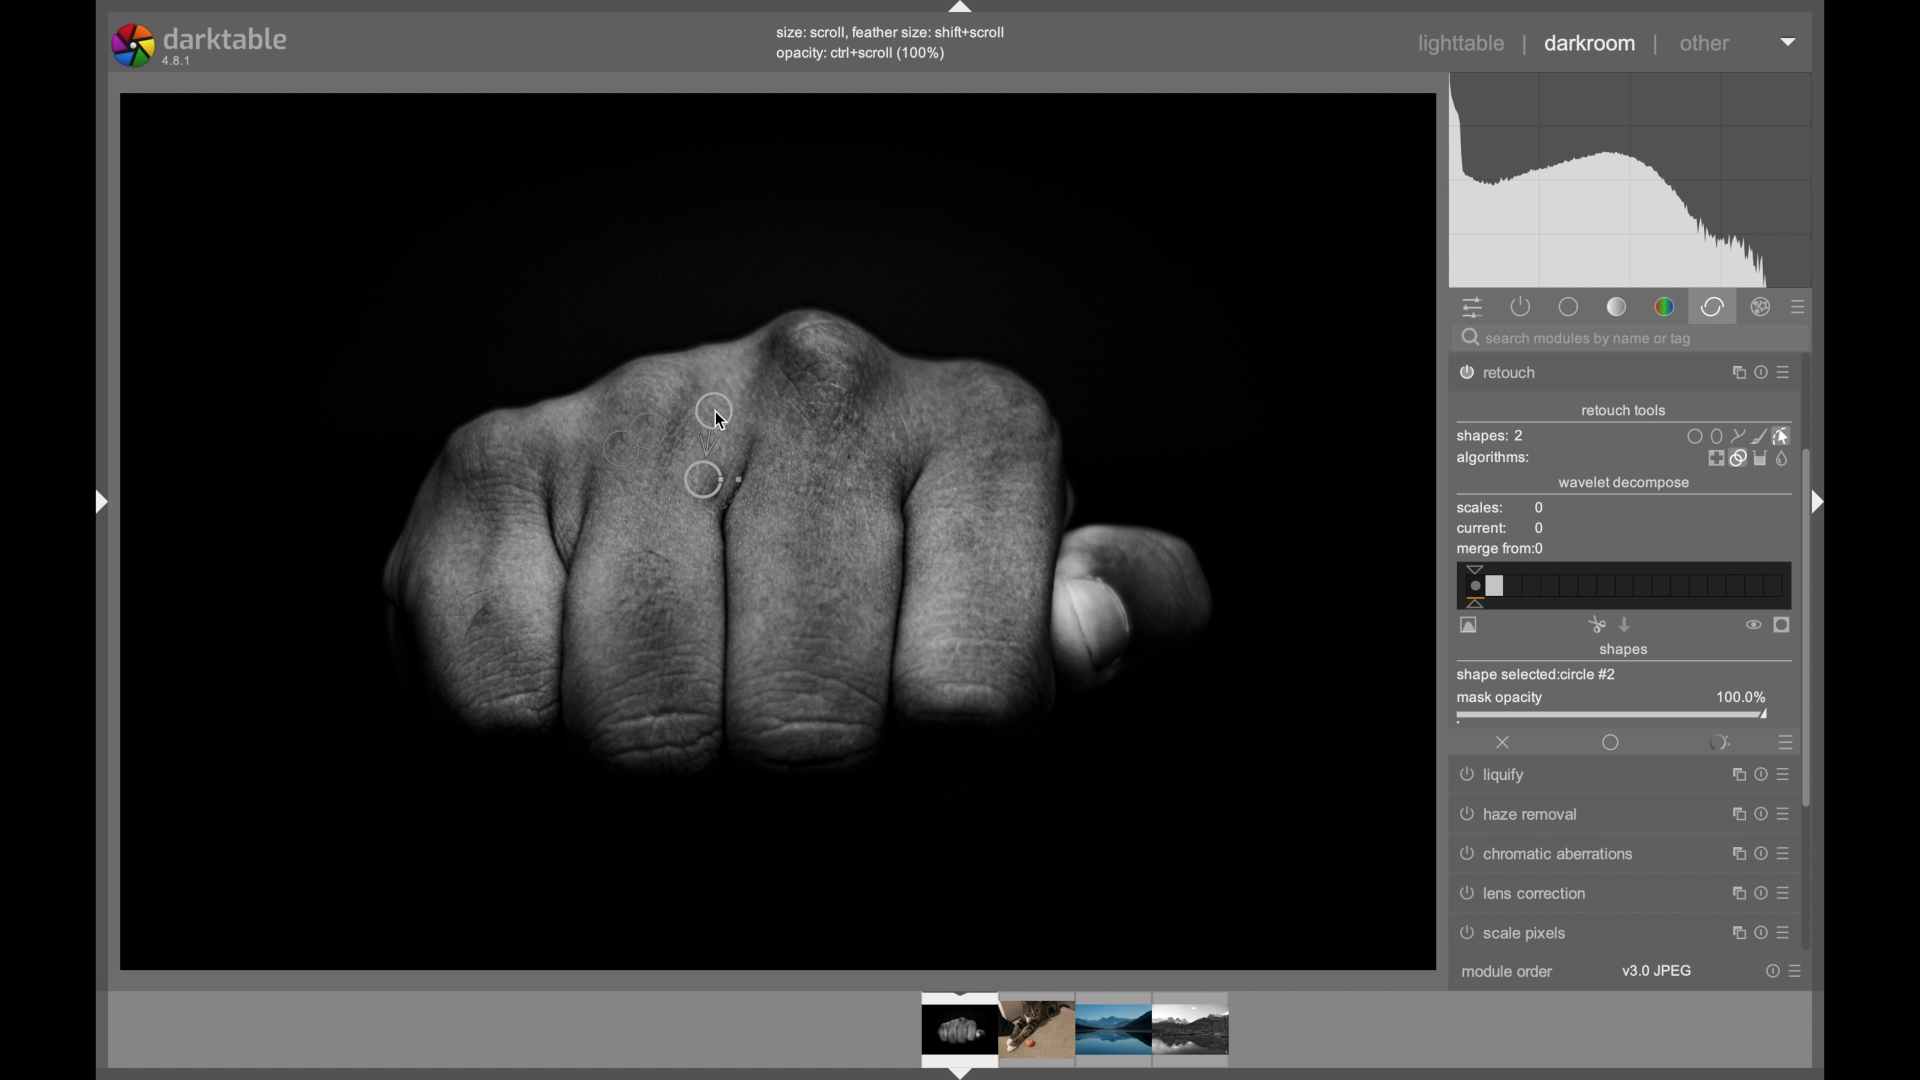 The width and height of the screenshot is (1920, 1080). I want to click on more options, so click(1781, 892).